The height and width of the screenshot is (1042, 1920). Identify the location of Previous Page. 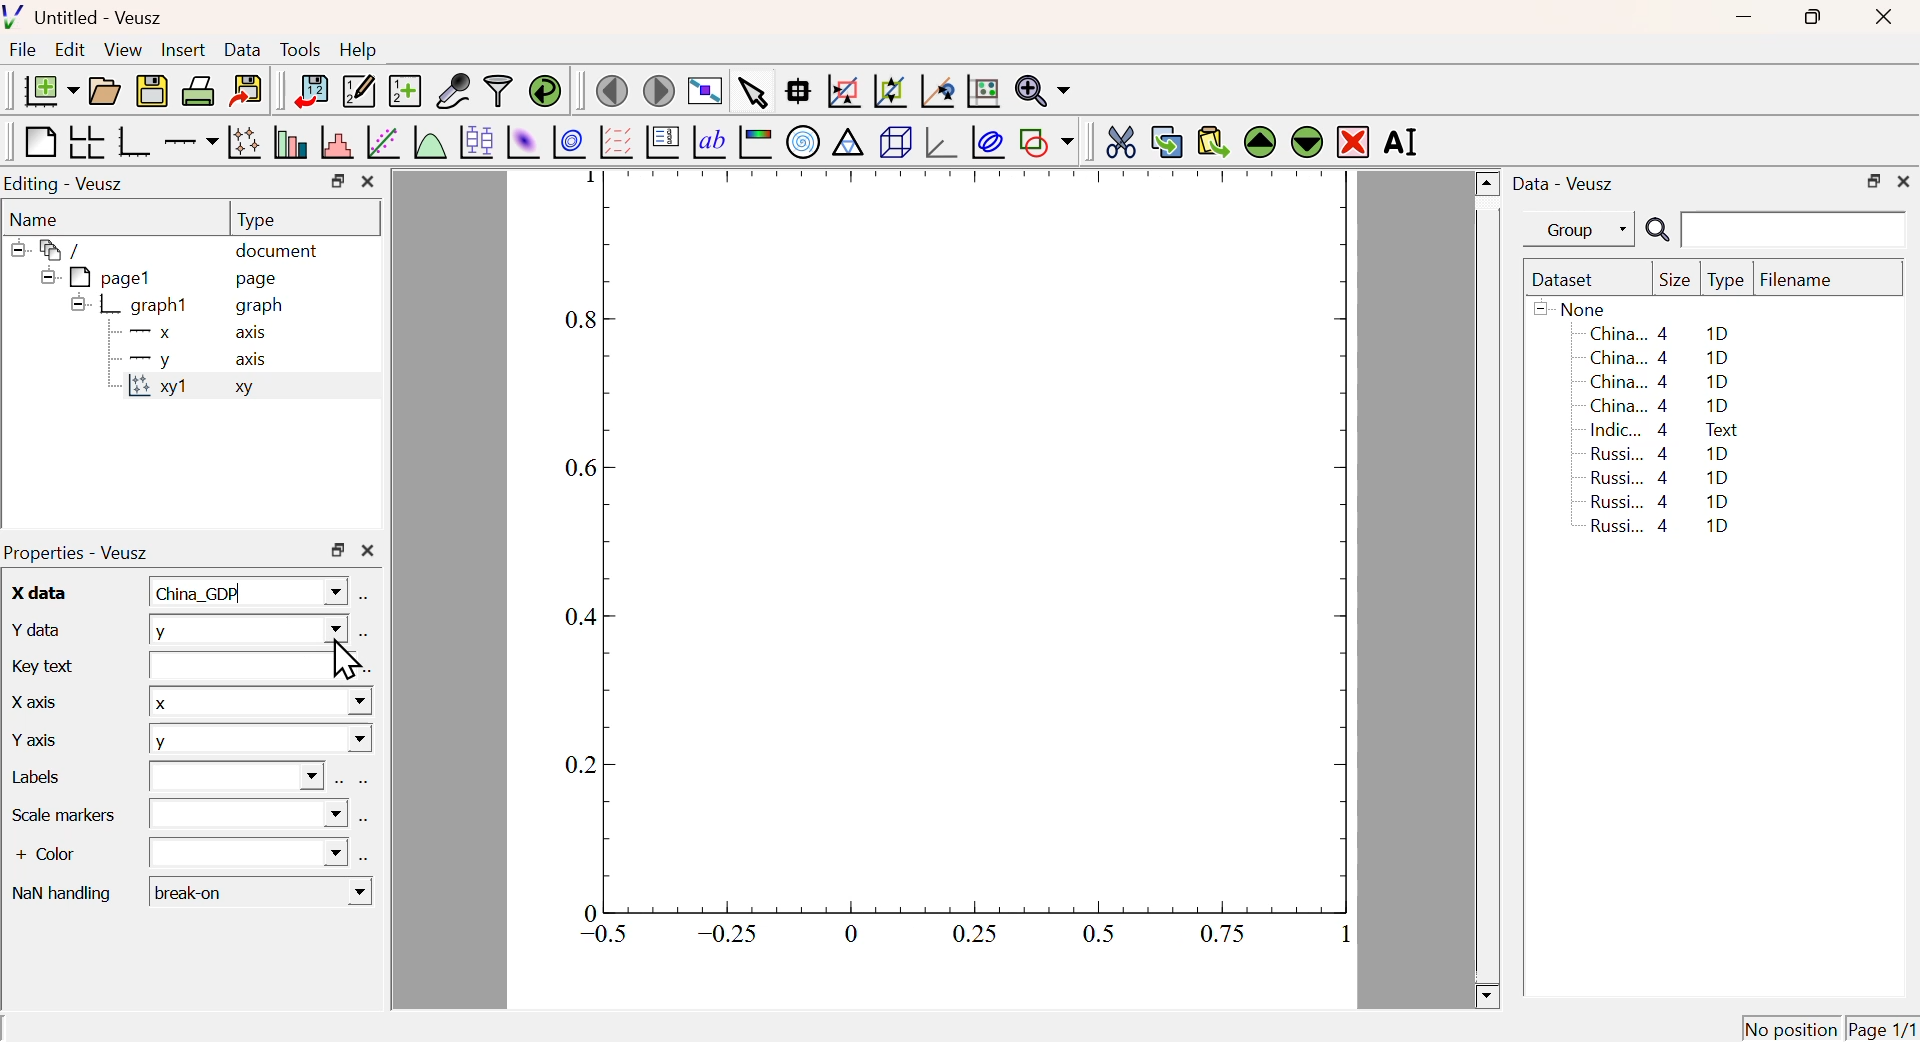
(613, 92).